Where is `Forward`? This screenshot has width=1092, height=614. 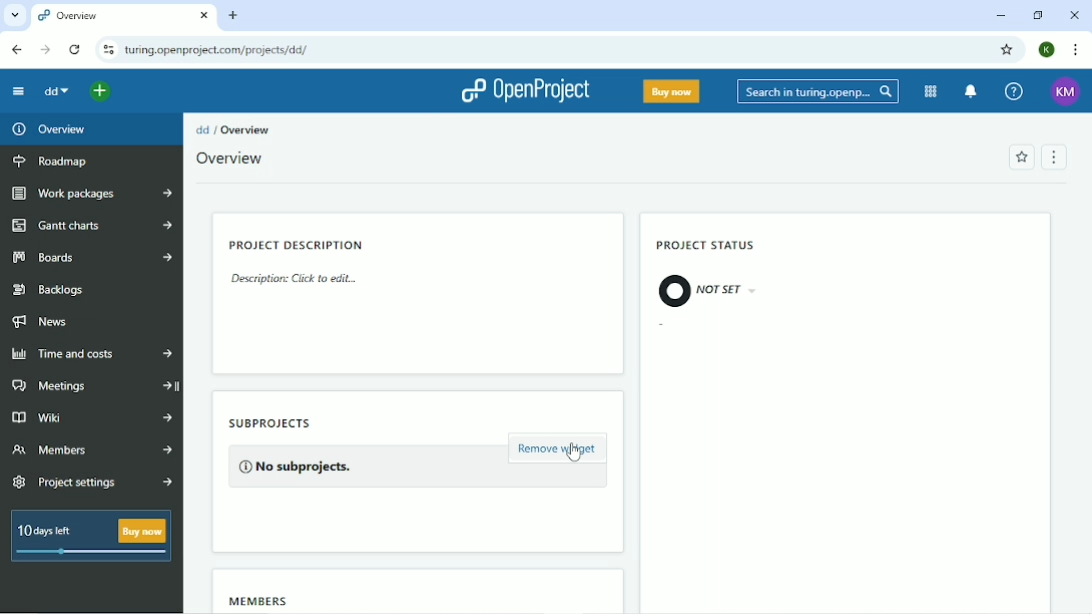
Forward is located at coordinates (44, 50).